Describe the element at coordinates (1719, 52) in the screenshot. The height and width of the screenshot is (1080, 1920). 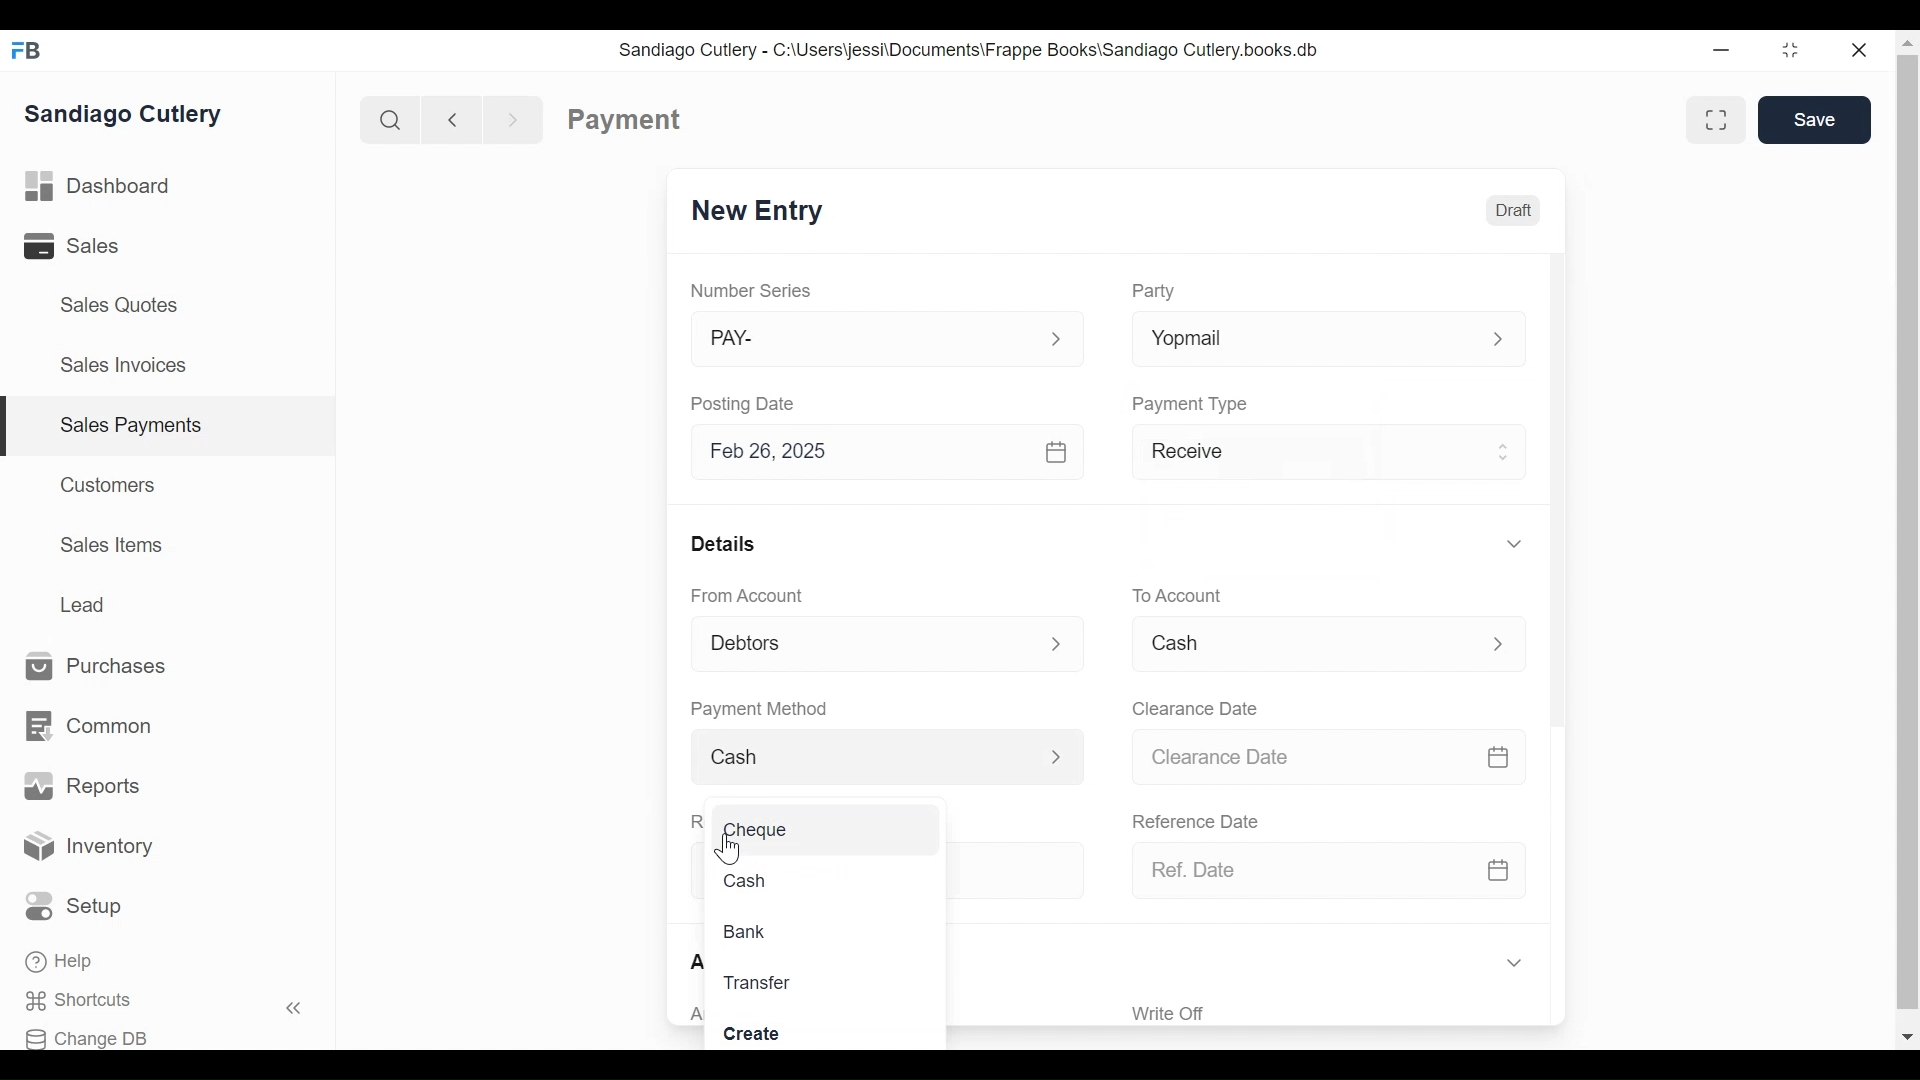
I see `Minimize` at that location.